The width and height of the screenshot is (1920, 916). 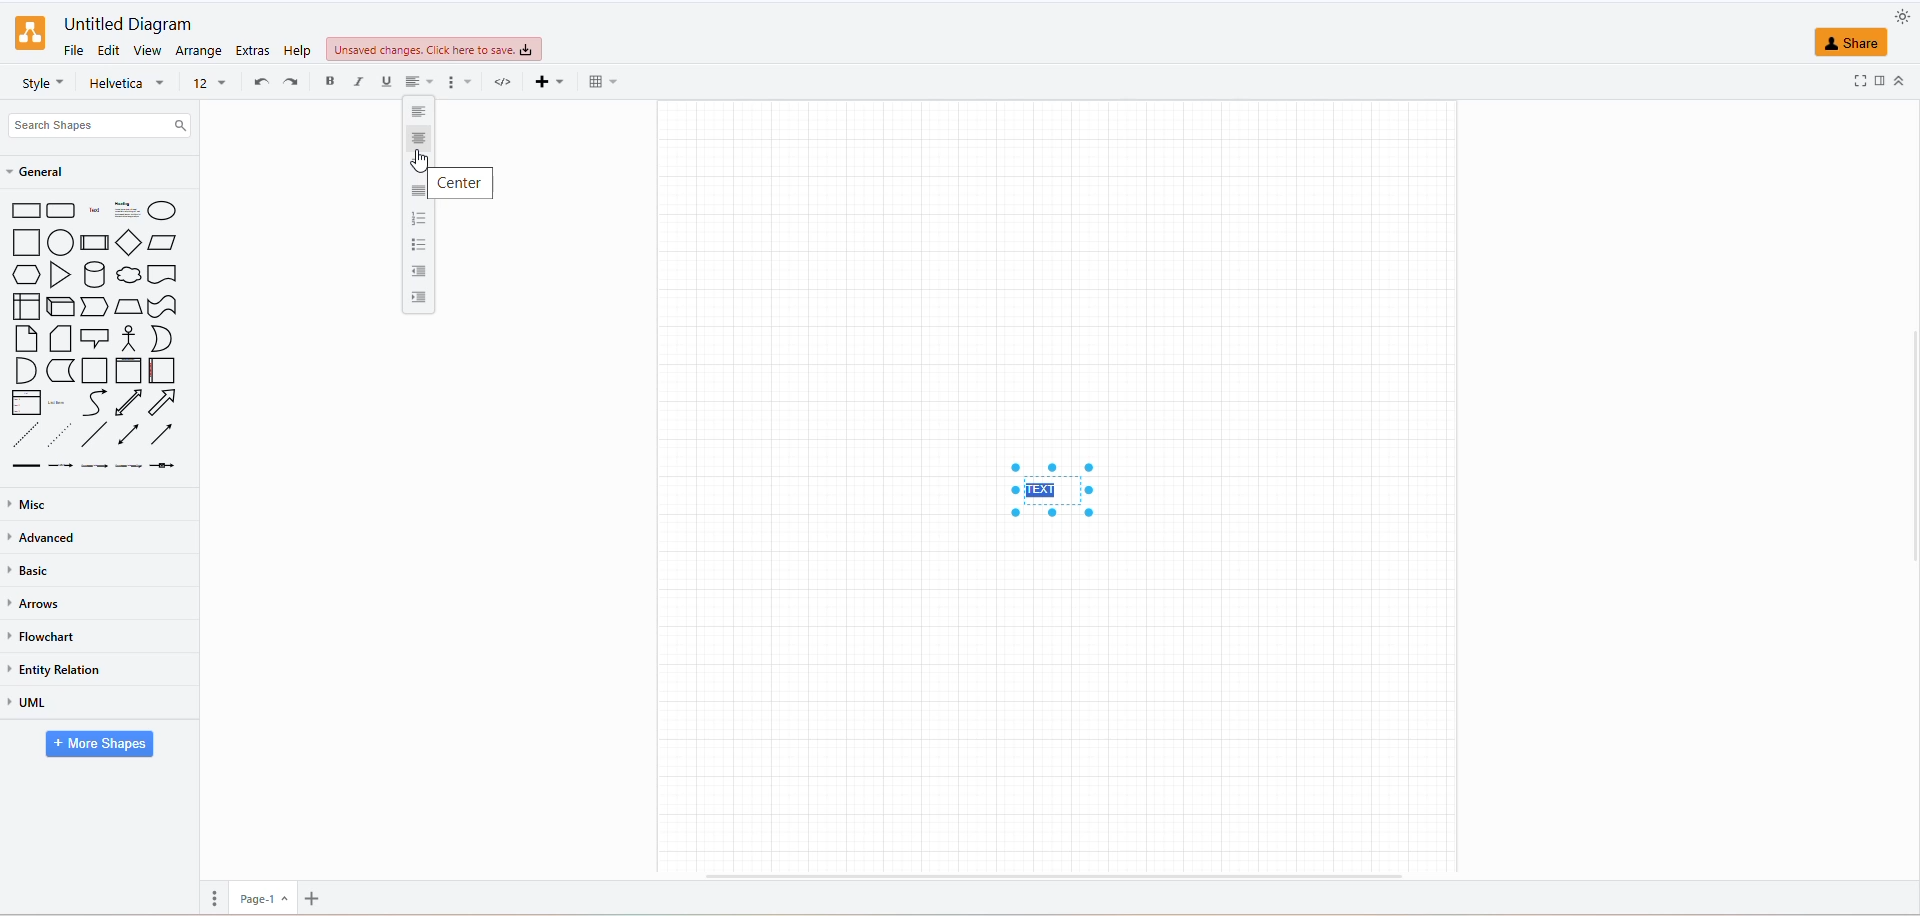 What do you see at coordinates (39, 705) in the screenshot?
I see `uml` at bounding box center [39, 705].